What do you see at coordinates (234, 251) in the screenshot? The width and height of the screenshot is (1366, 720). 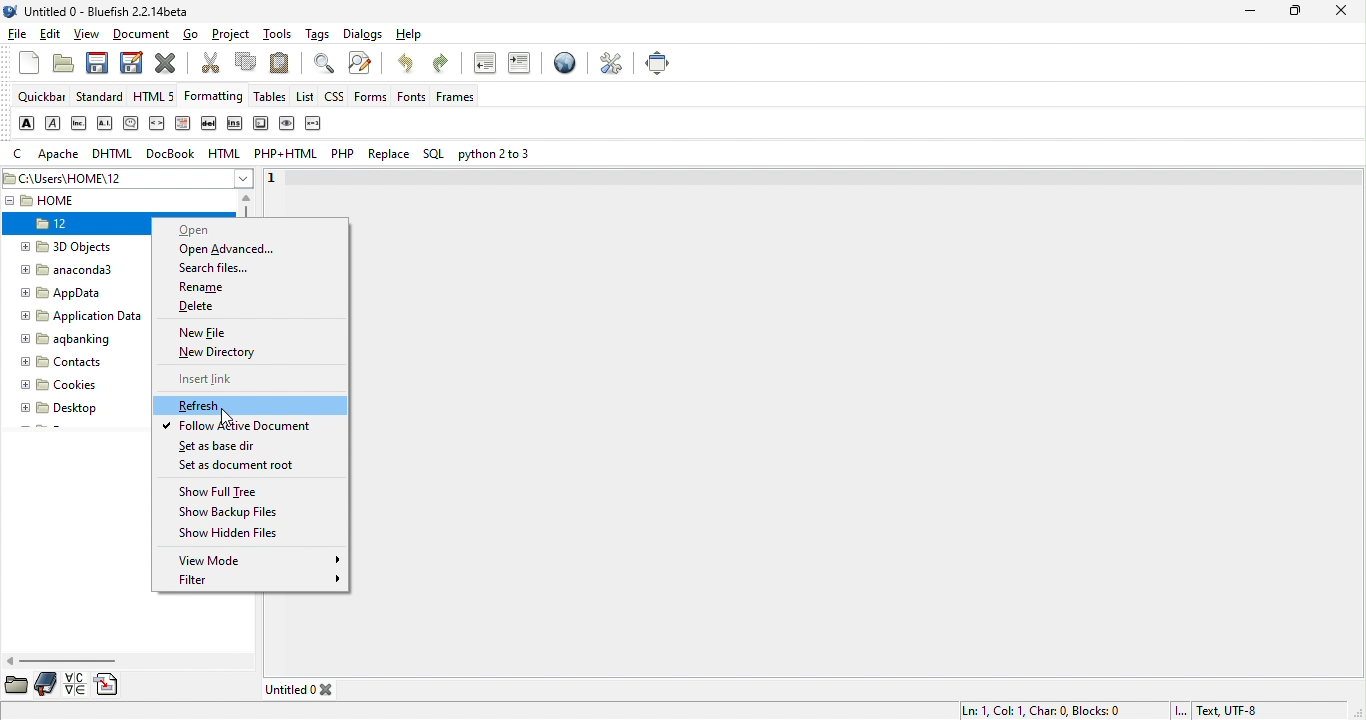 I see `open advanced` at bounding box center [234, 251].